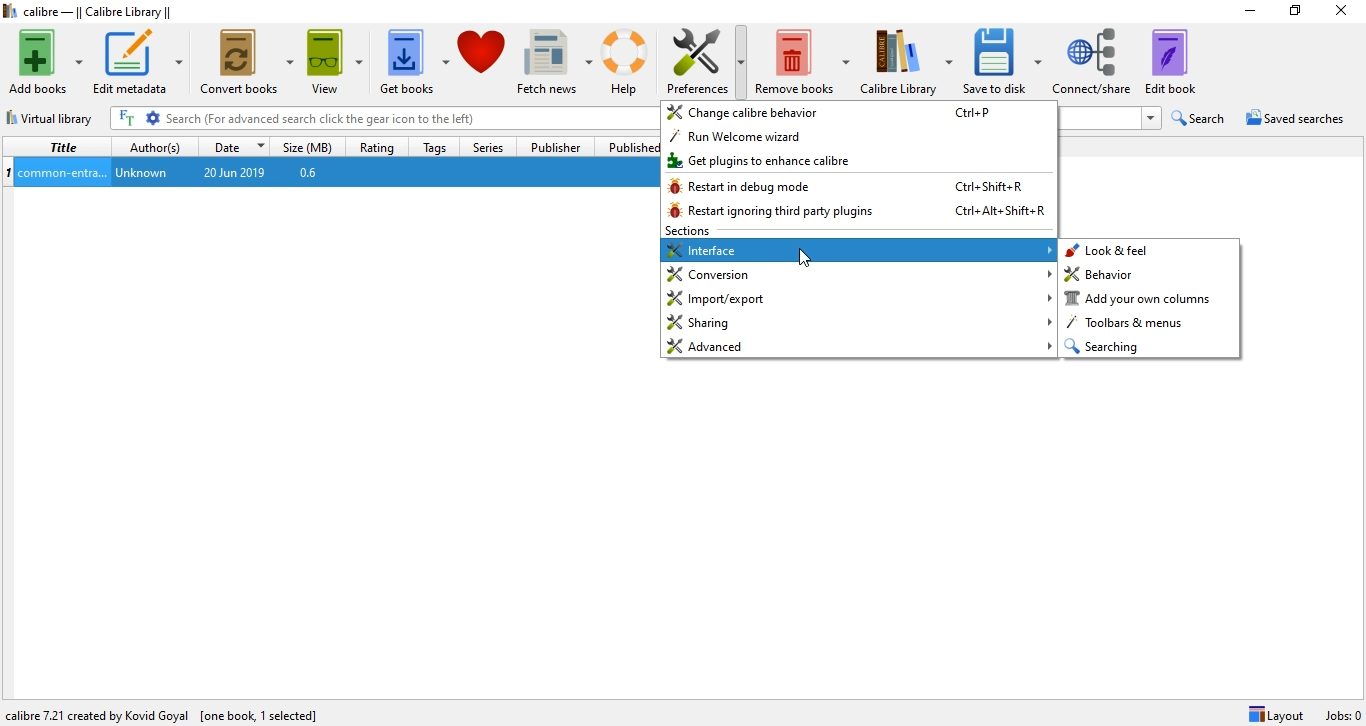 This screenshot has height=726, width=1366. Describe the element at coordinates (627, 147) in the screenshot. I see `Published` at that location.